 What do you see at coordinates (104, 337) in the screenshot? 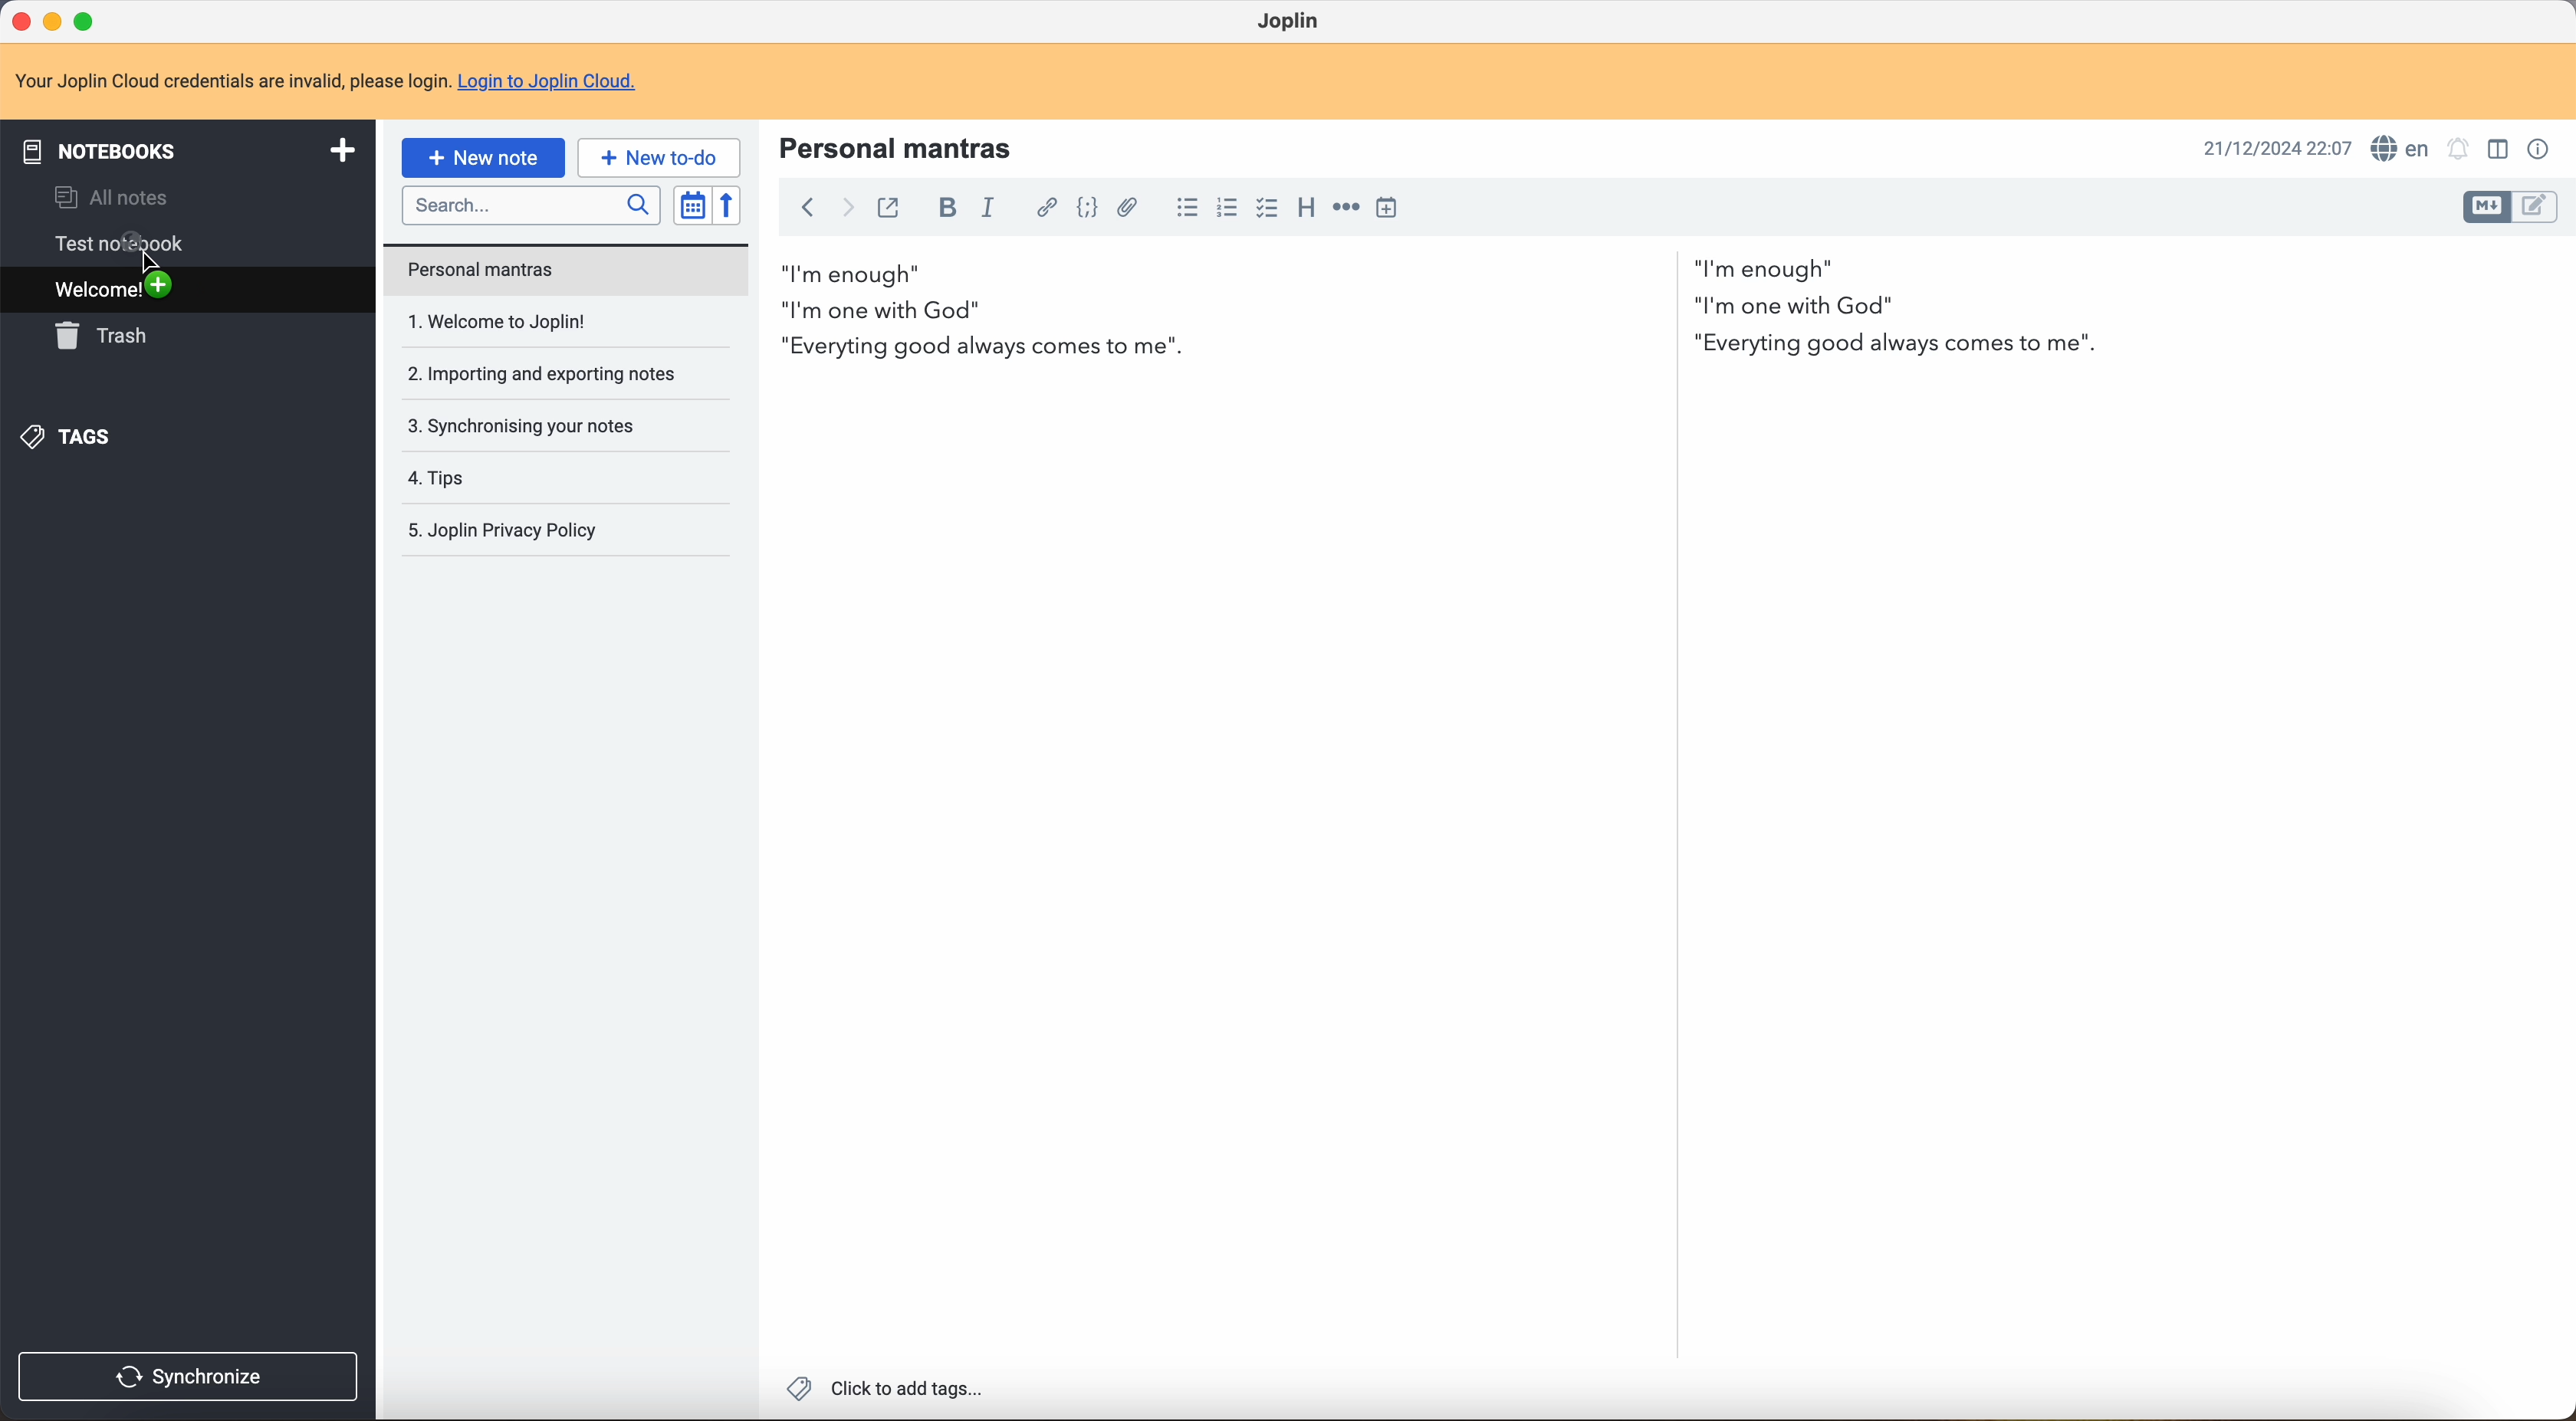
I see `trash` at bounding box center [104, 337].